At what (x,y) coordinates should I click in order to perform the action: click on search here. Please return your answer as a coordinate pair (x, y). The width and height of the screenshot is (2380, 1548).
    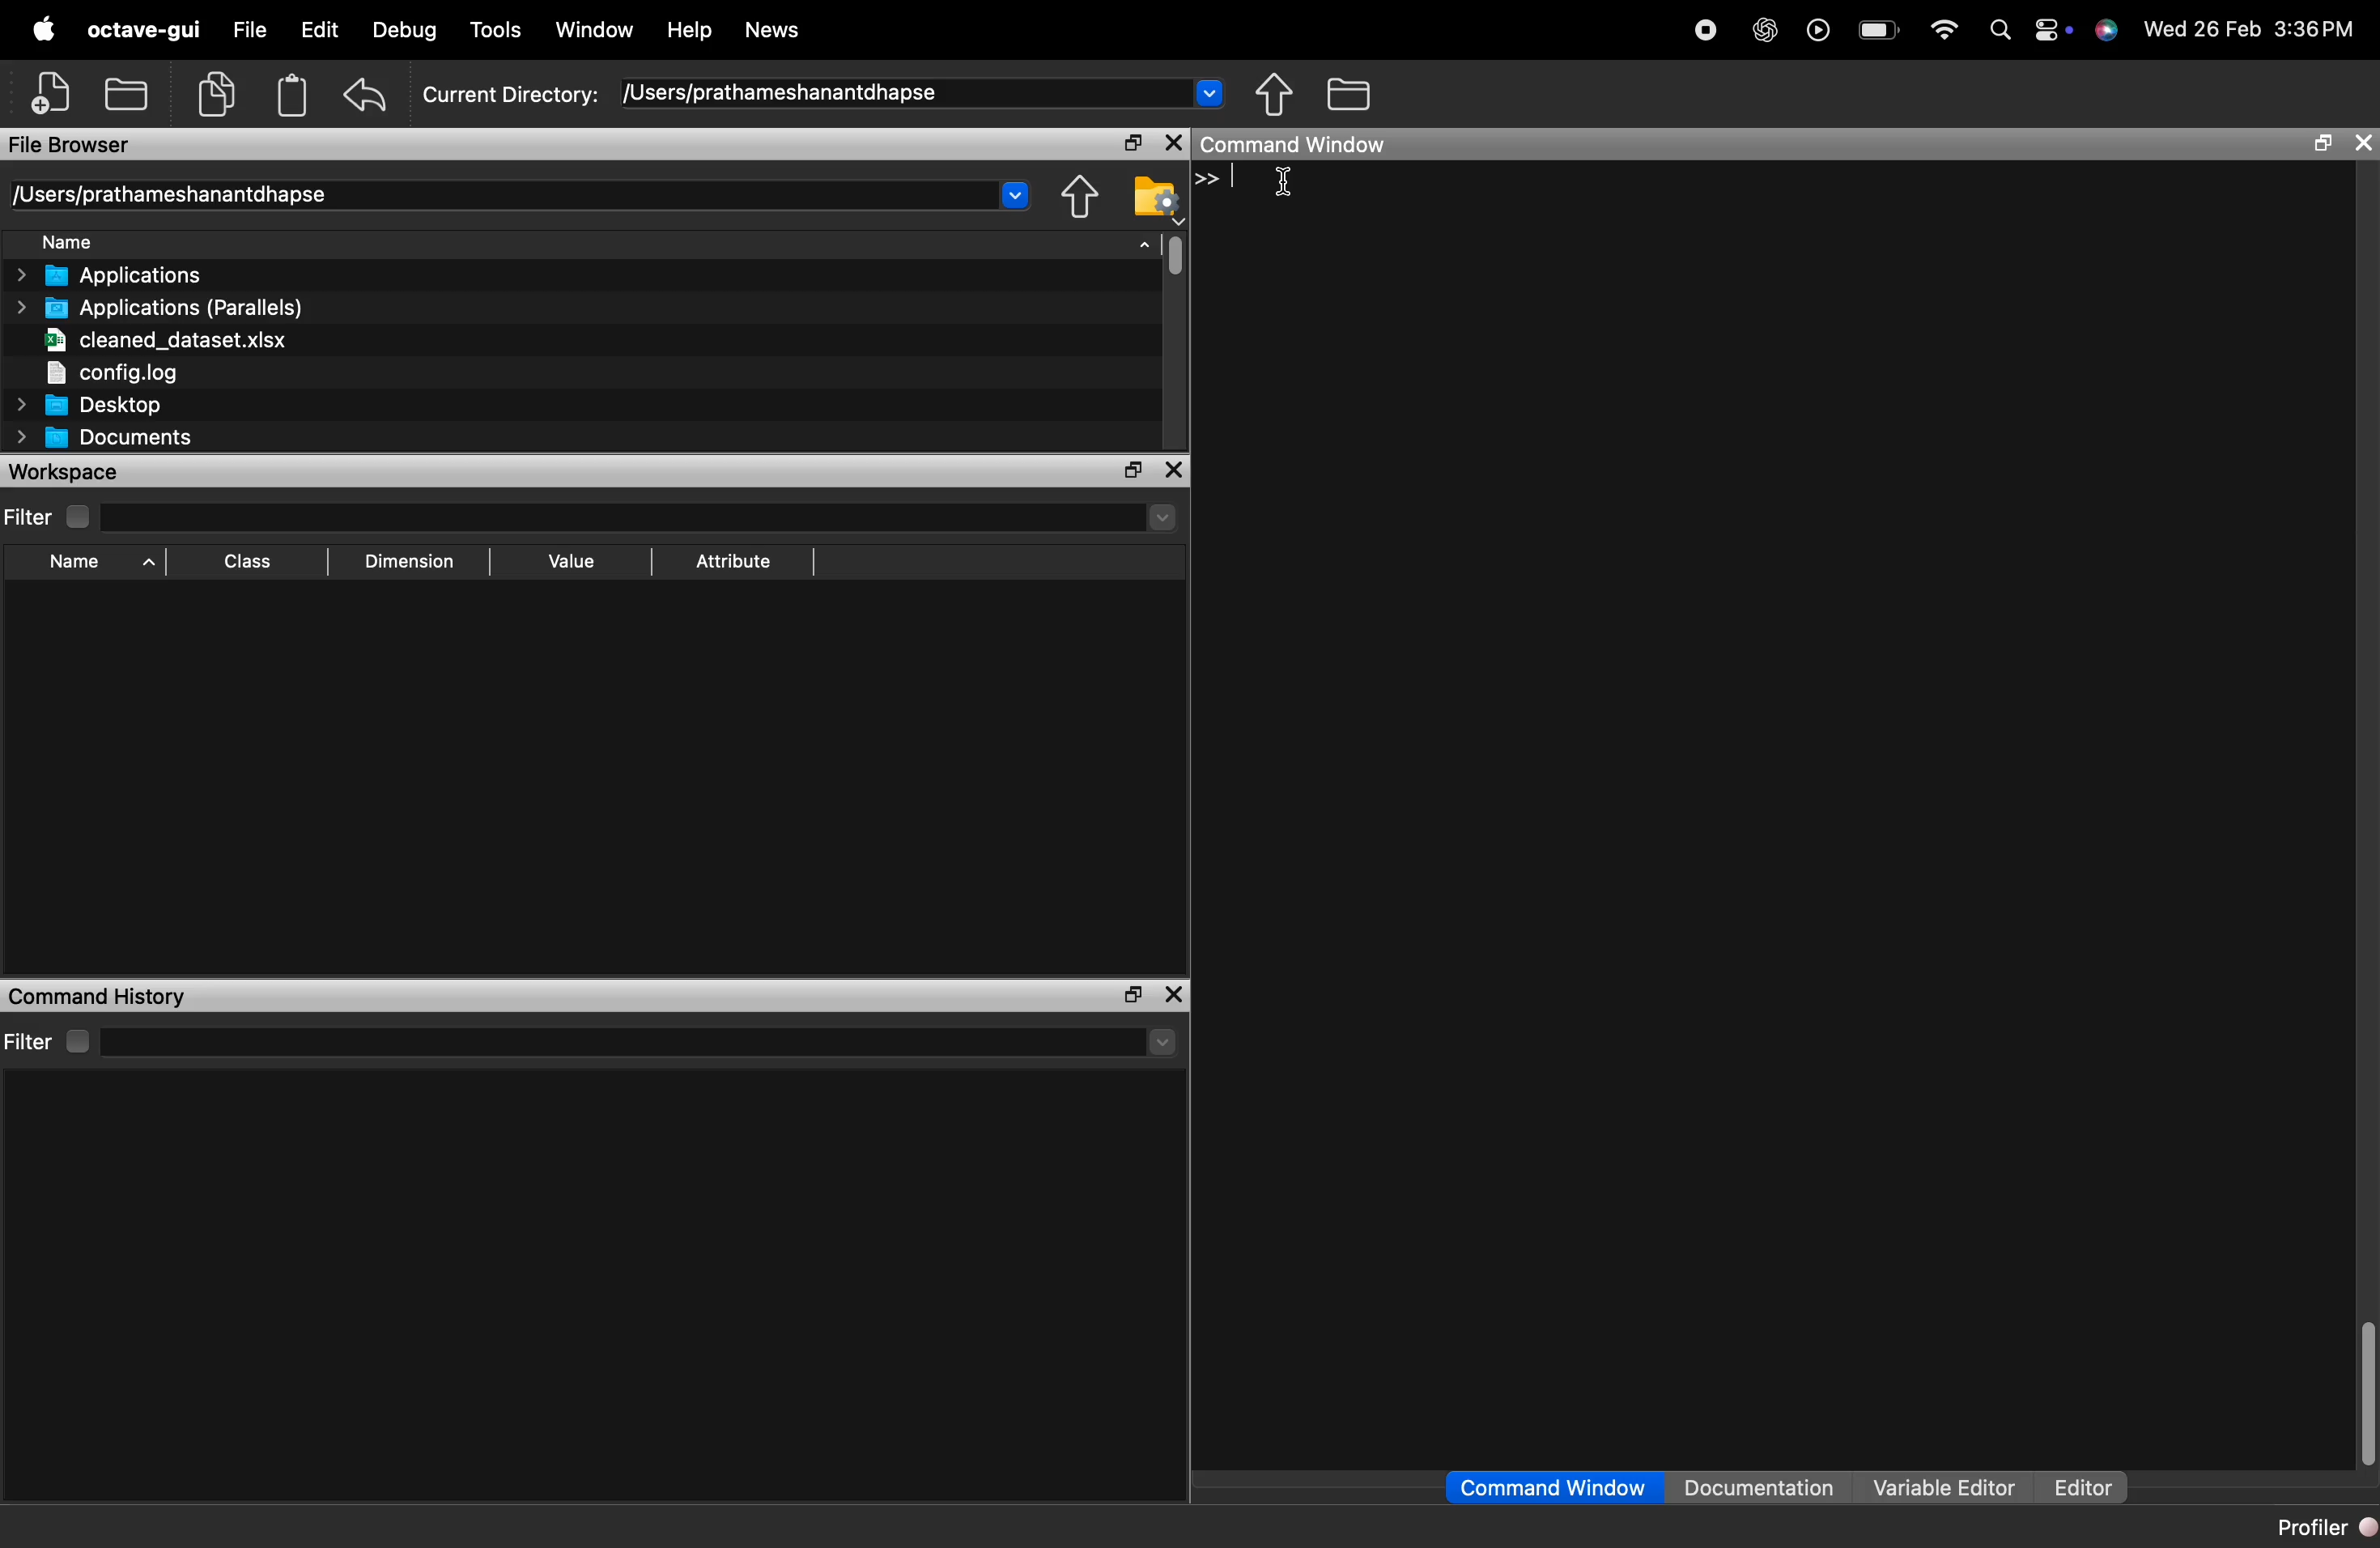
    Looking at the image, I should click on (645, 516).